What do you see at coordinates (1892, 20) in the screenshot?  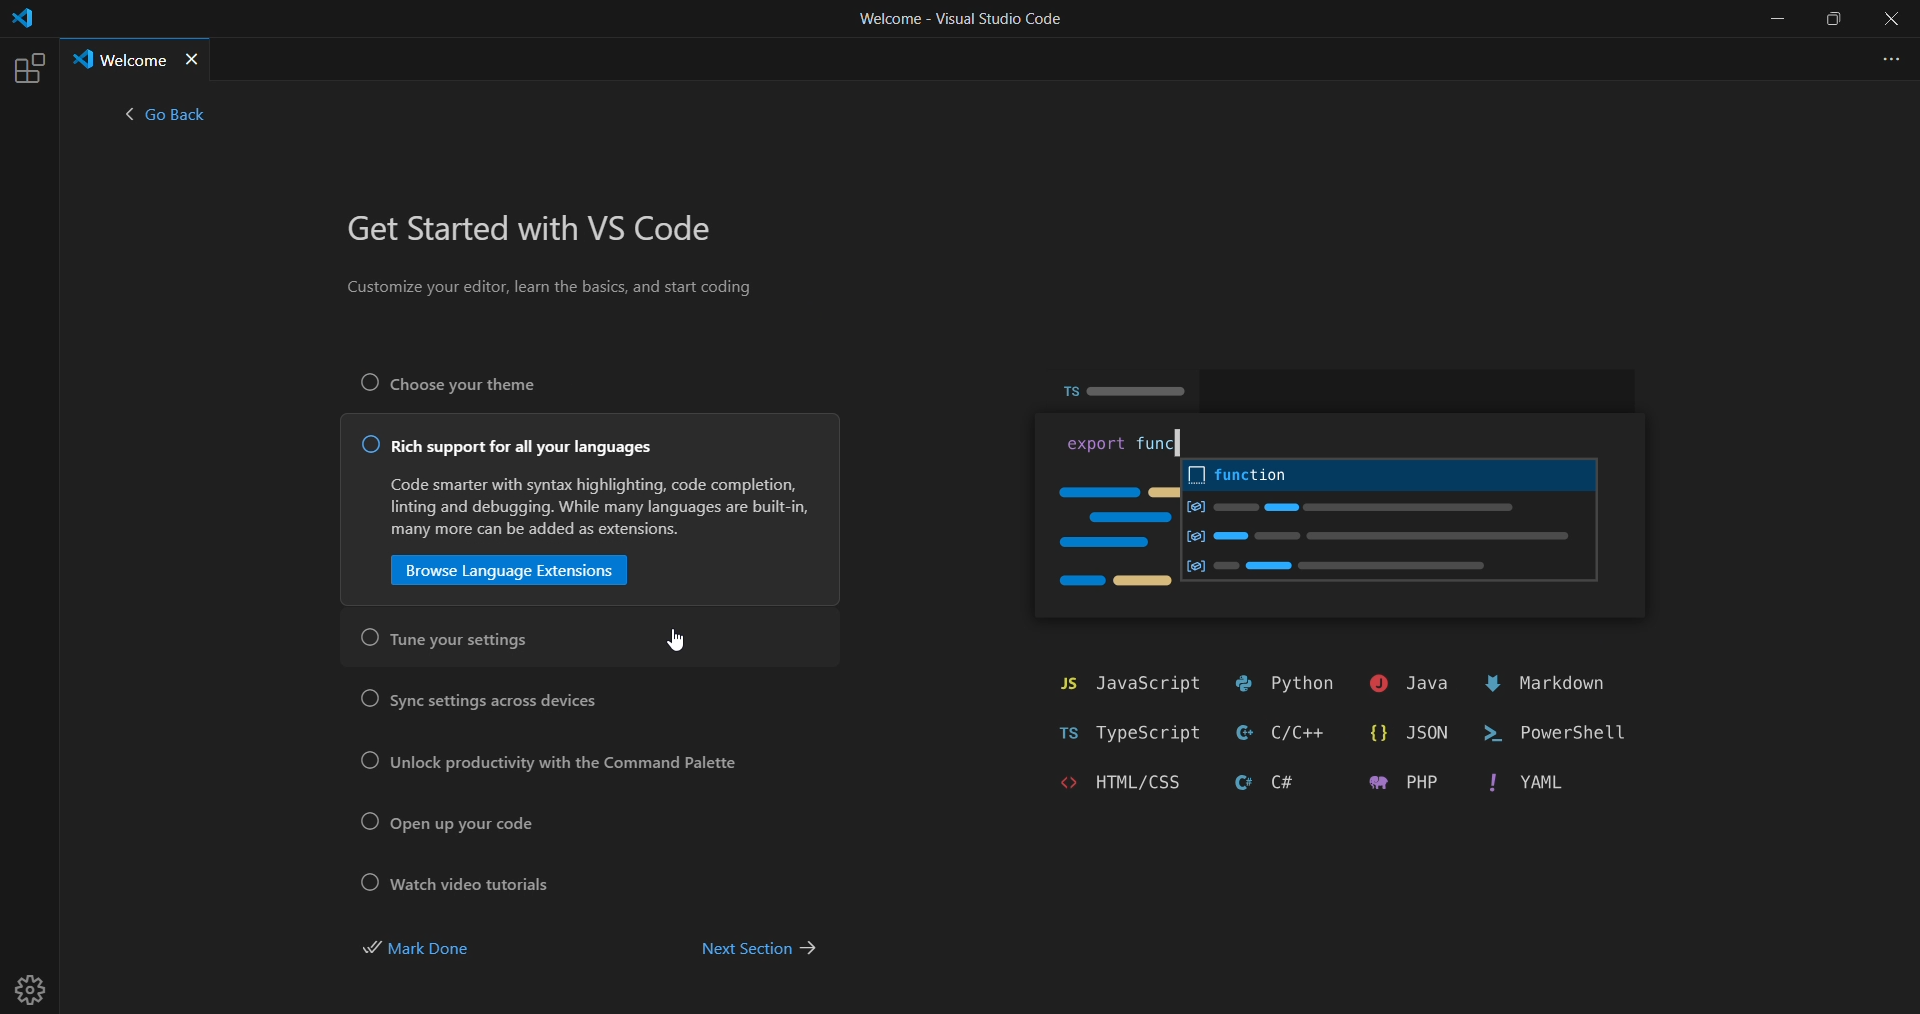 I see `close` at bounding box center [1892, 20].